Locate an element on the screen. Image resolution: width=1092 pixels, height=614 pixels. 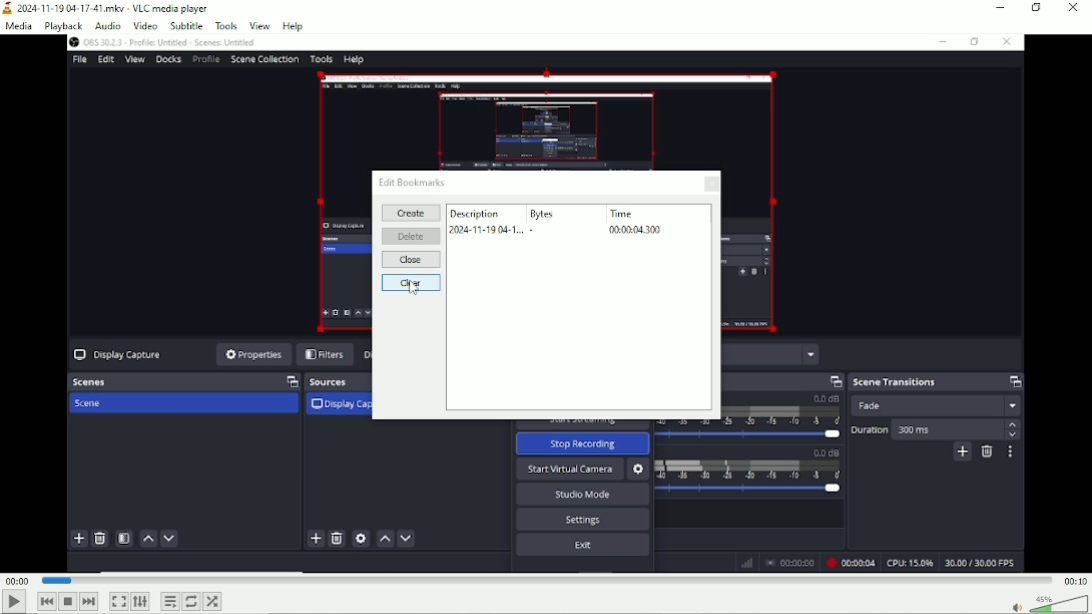
Video is located at coordinates (146, 25).